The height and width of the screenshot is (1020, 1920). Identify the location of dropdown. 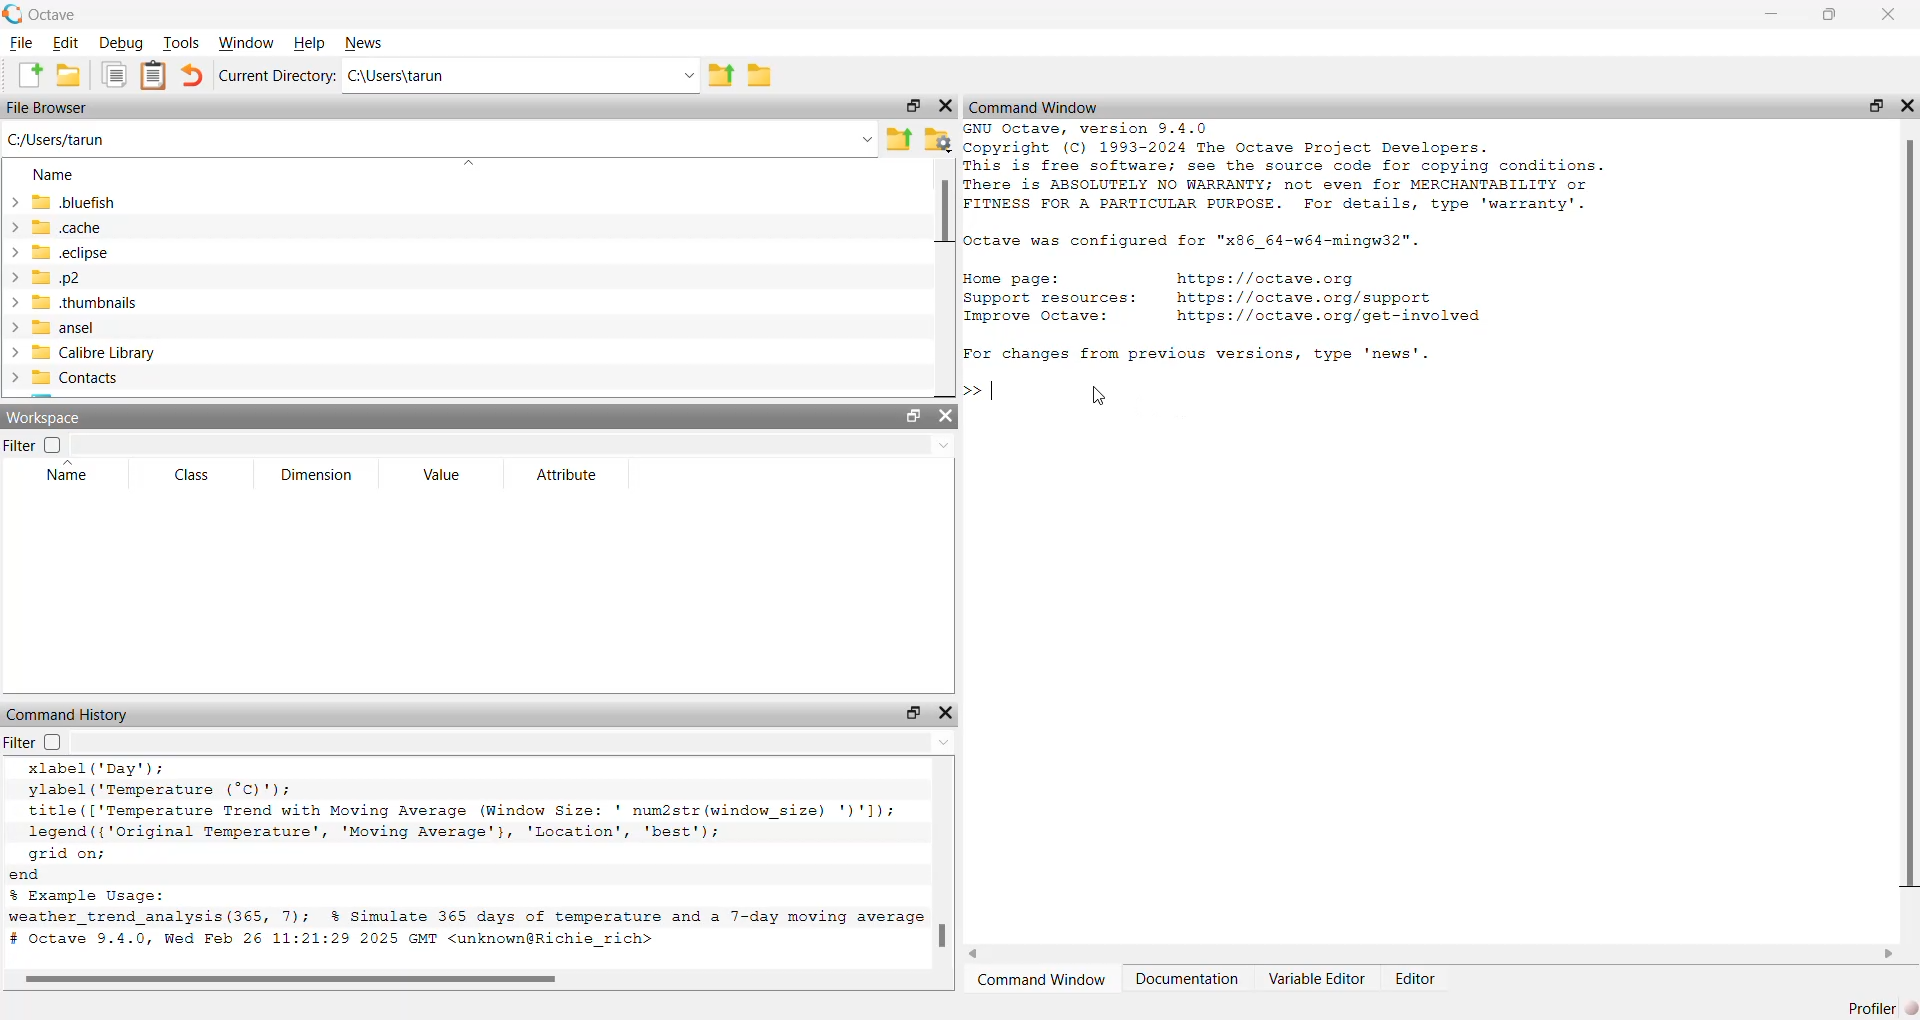
(867, 140).